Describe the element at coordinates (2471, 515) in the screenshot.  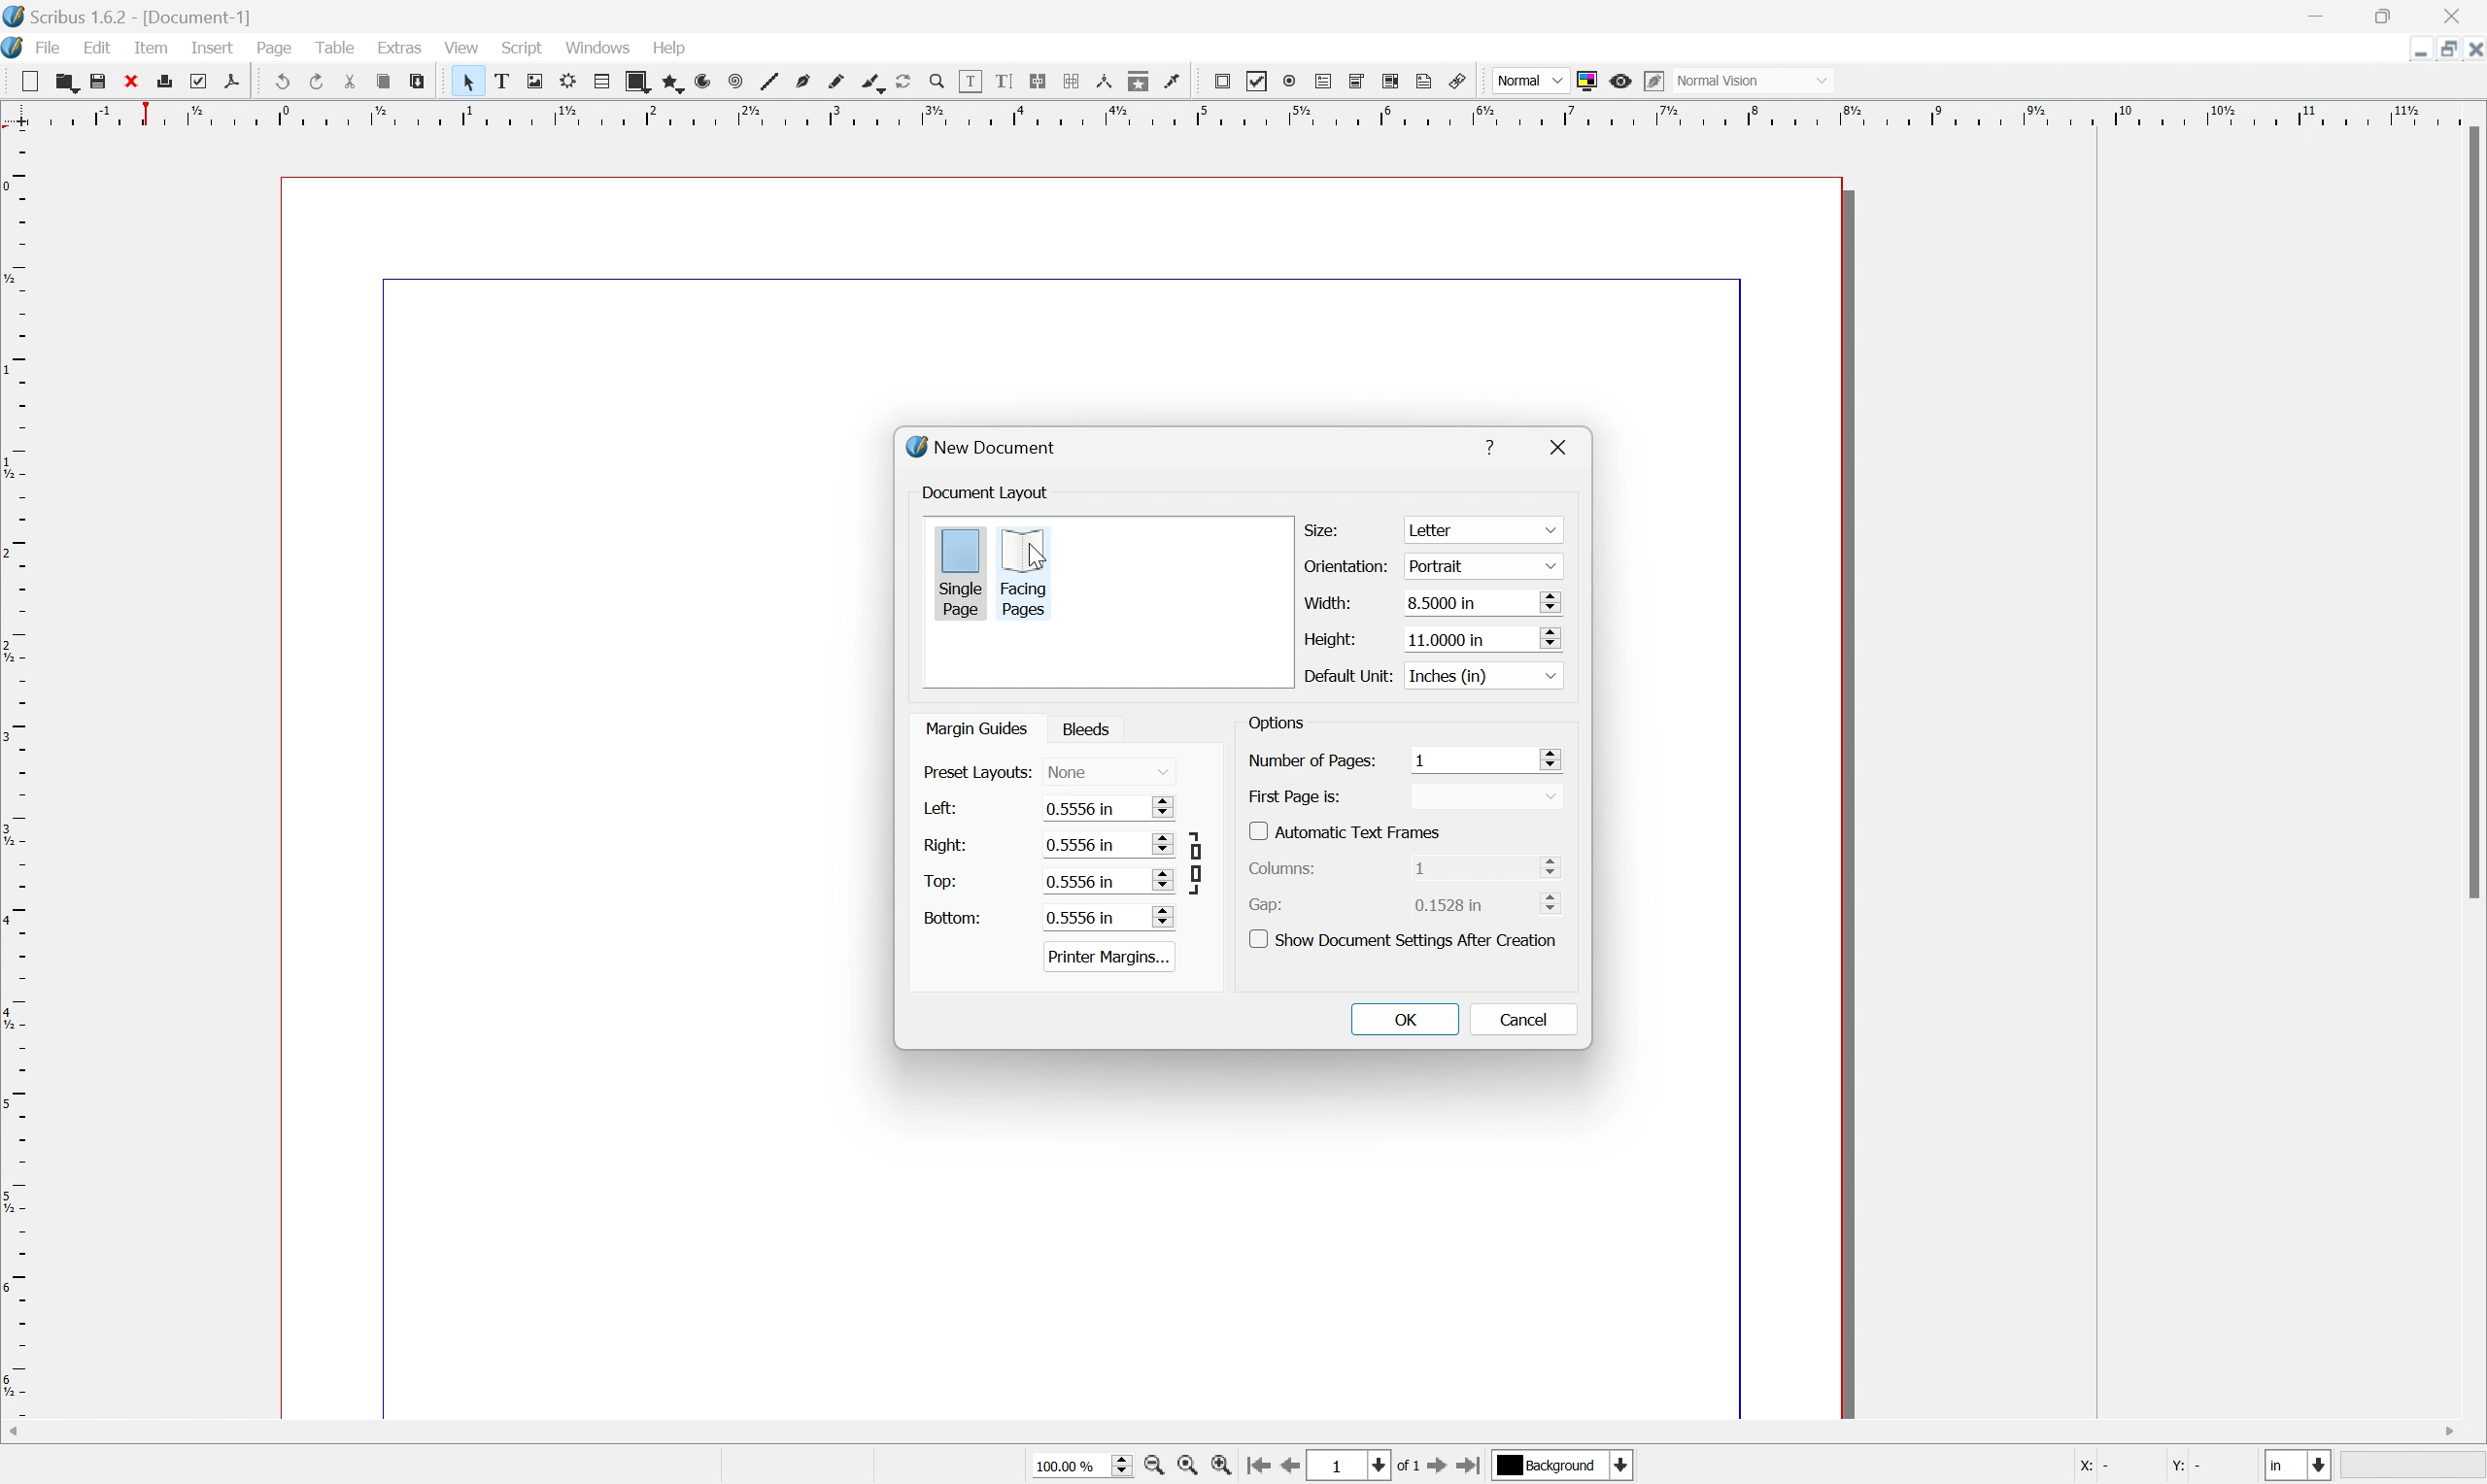
I see `Scroll bar` at that location.